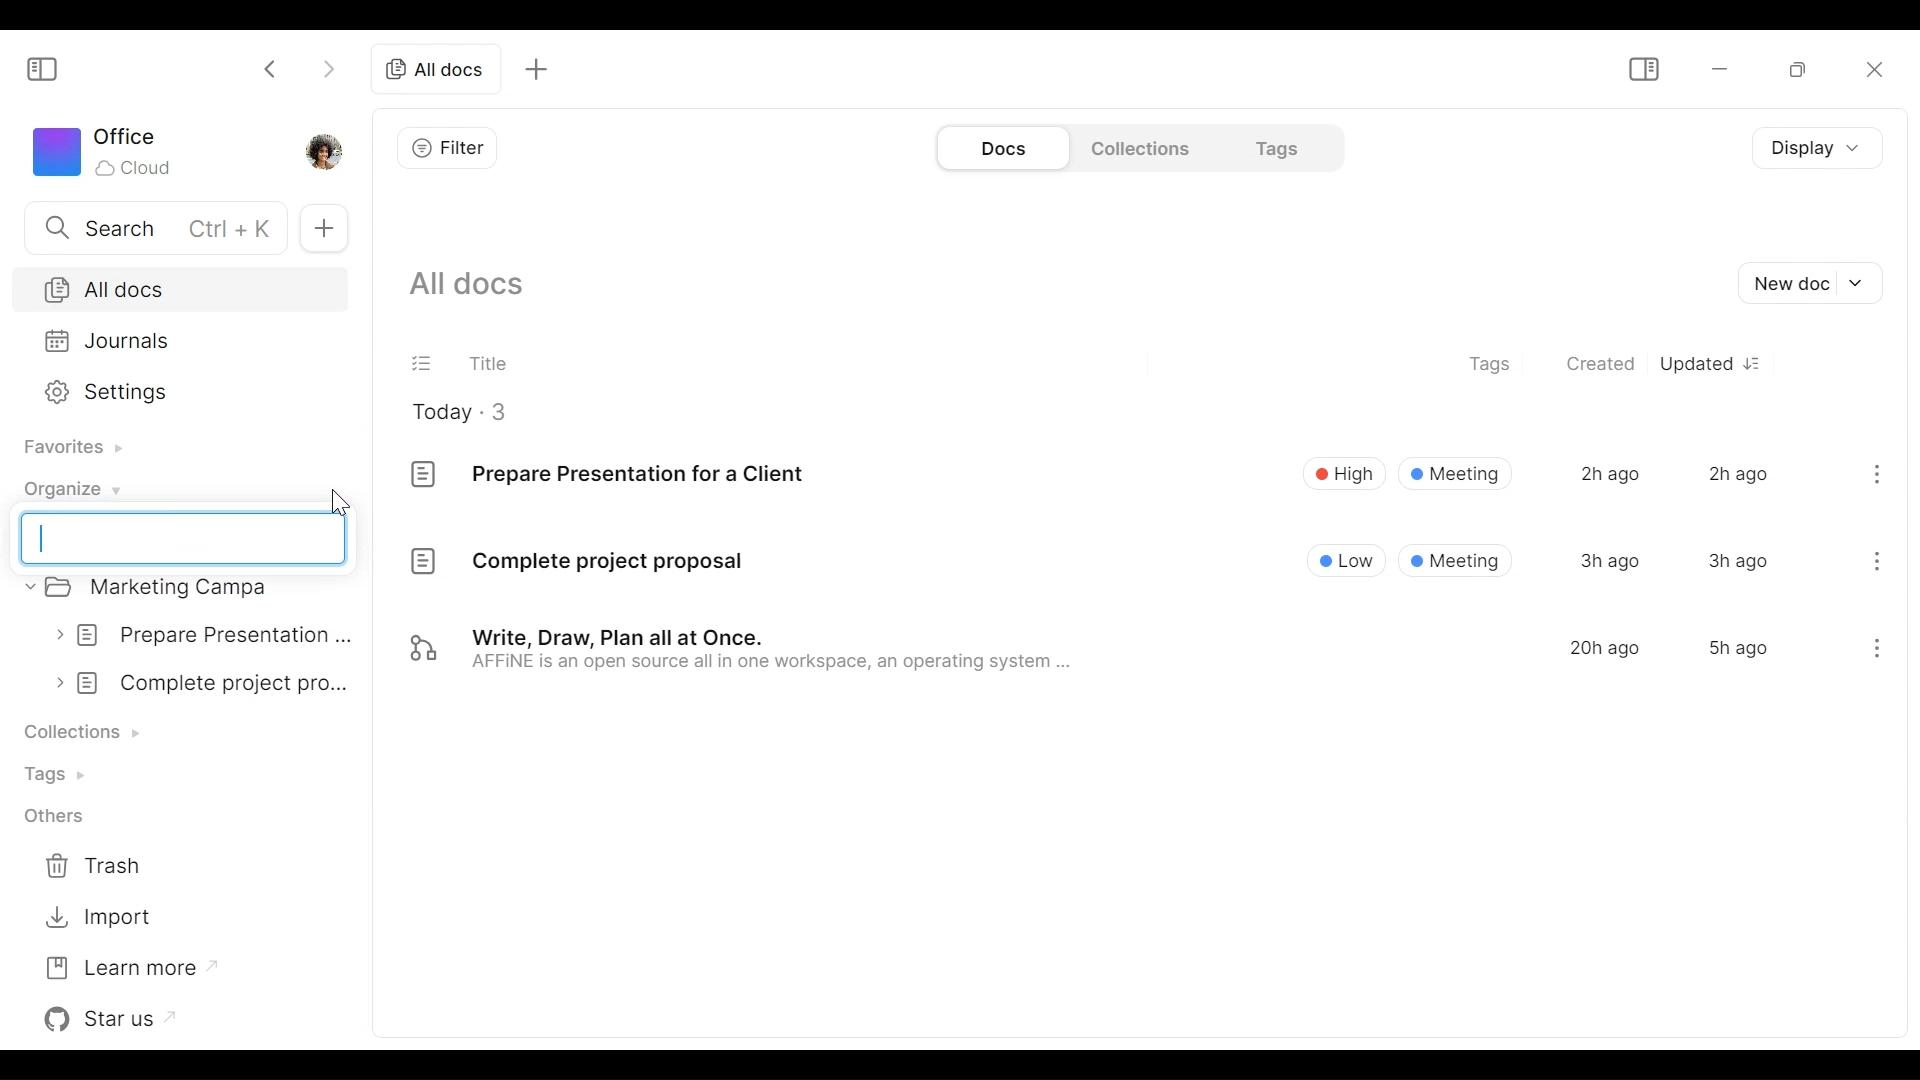 This screenshot has width=1920, height=1080. What do you see at coordinates (43, 70) in the screenshot?
I see `Show/Hide Sidebar` at bounding box center [43, 70].